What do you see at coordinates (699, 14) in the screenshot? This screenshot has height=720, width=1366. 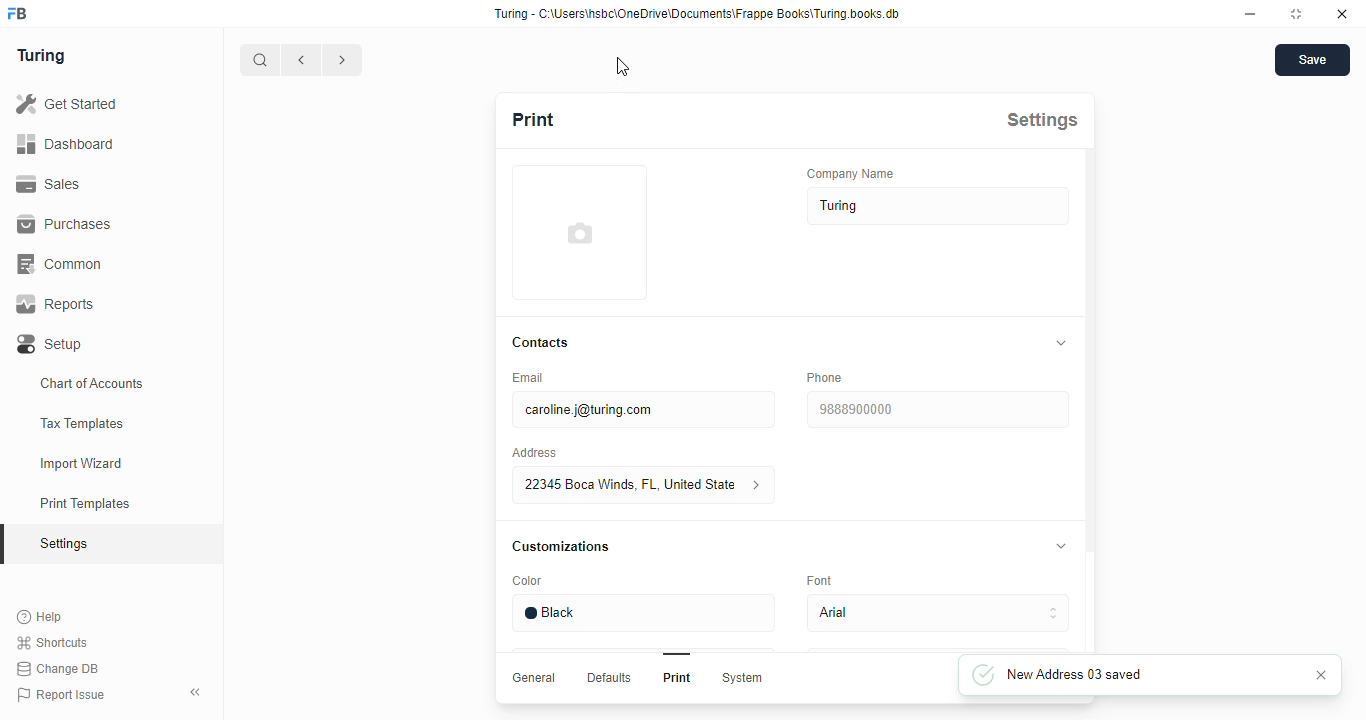 I see `Turing - C:\Users\hshc\OneDrive\Documents\Frappe Books\Turing.books.db` at bounding box center [699, 14].